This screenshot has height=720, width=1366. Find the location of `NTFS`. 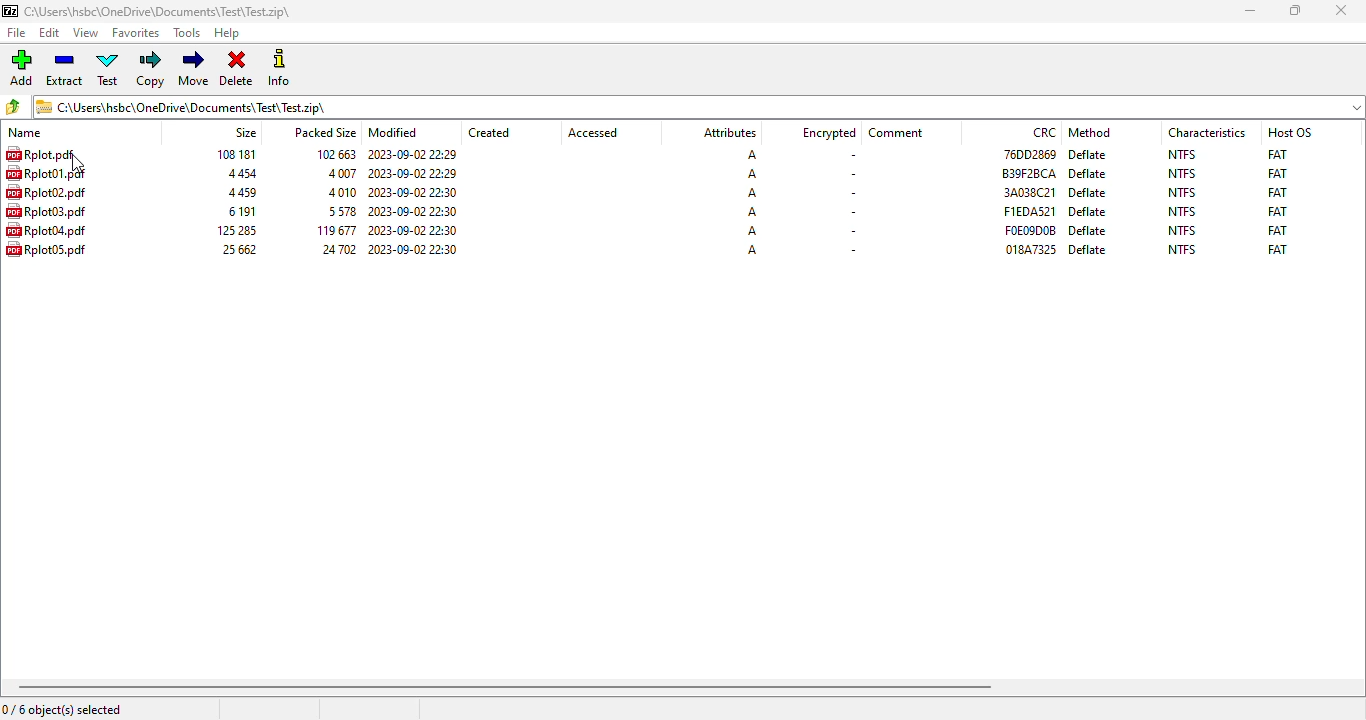

NTFS is located at coordinates (1182, 174).